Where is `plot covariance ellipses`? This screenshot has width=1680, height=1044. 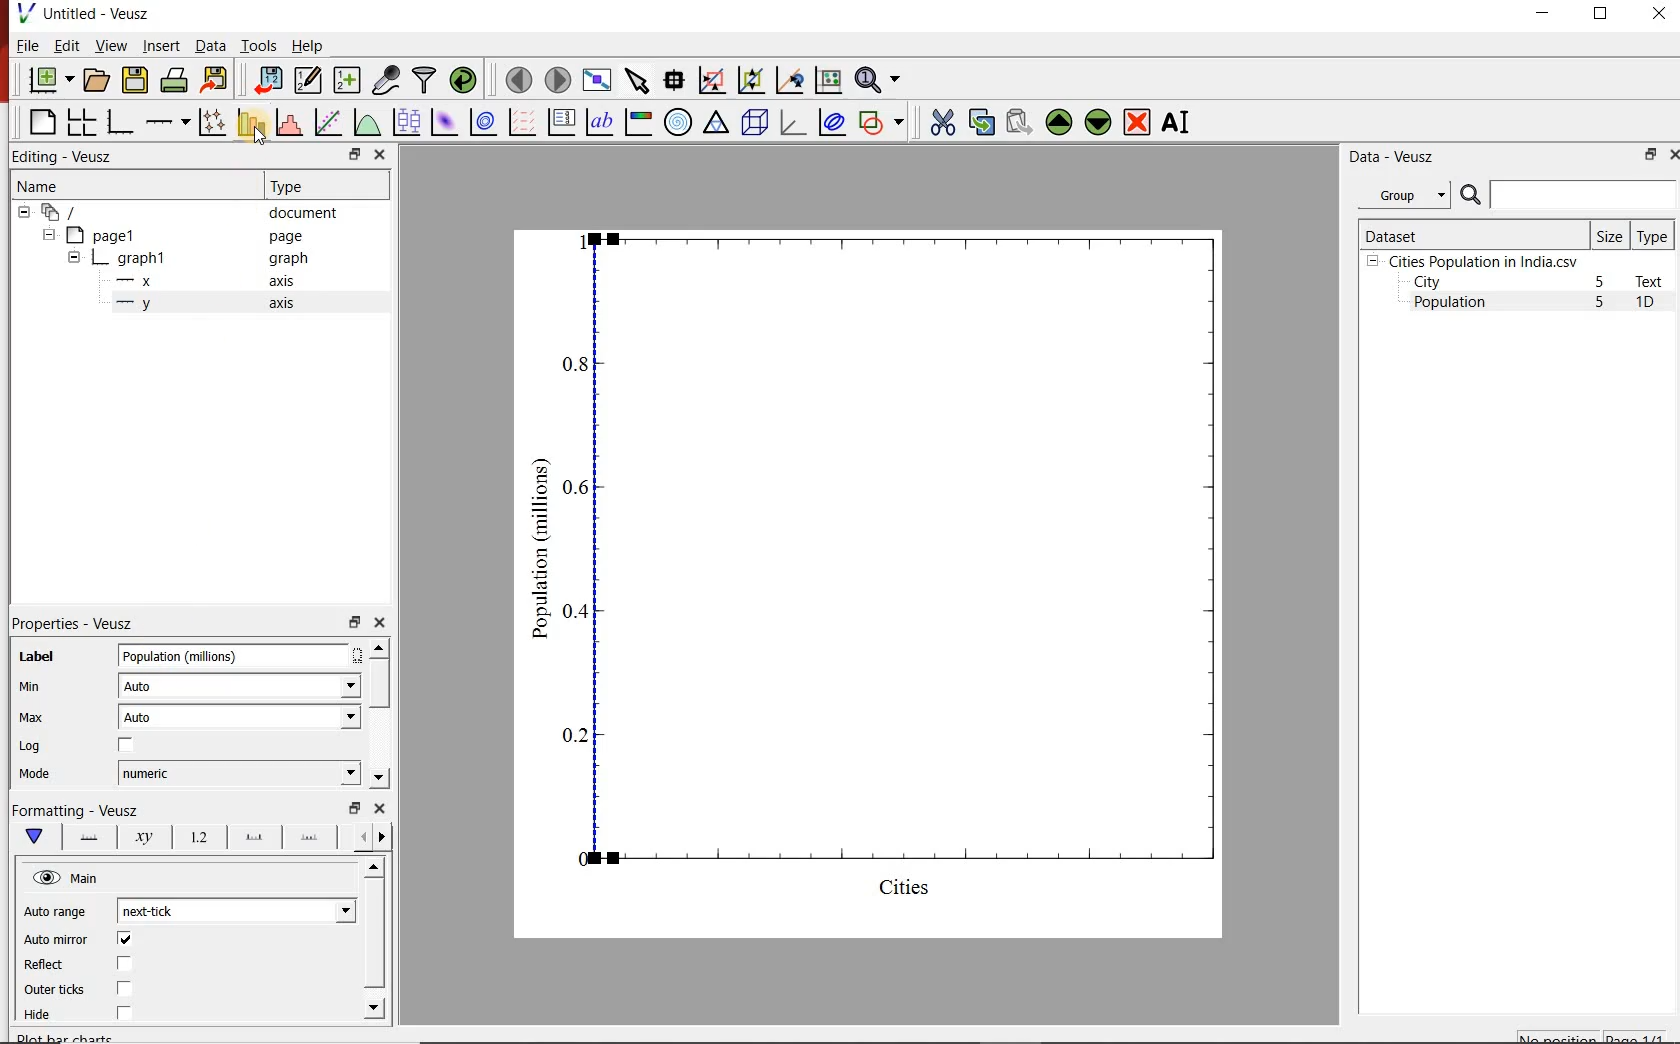 plot covariance ellipses is located at coordinates (832, 123).